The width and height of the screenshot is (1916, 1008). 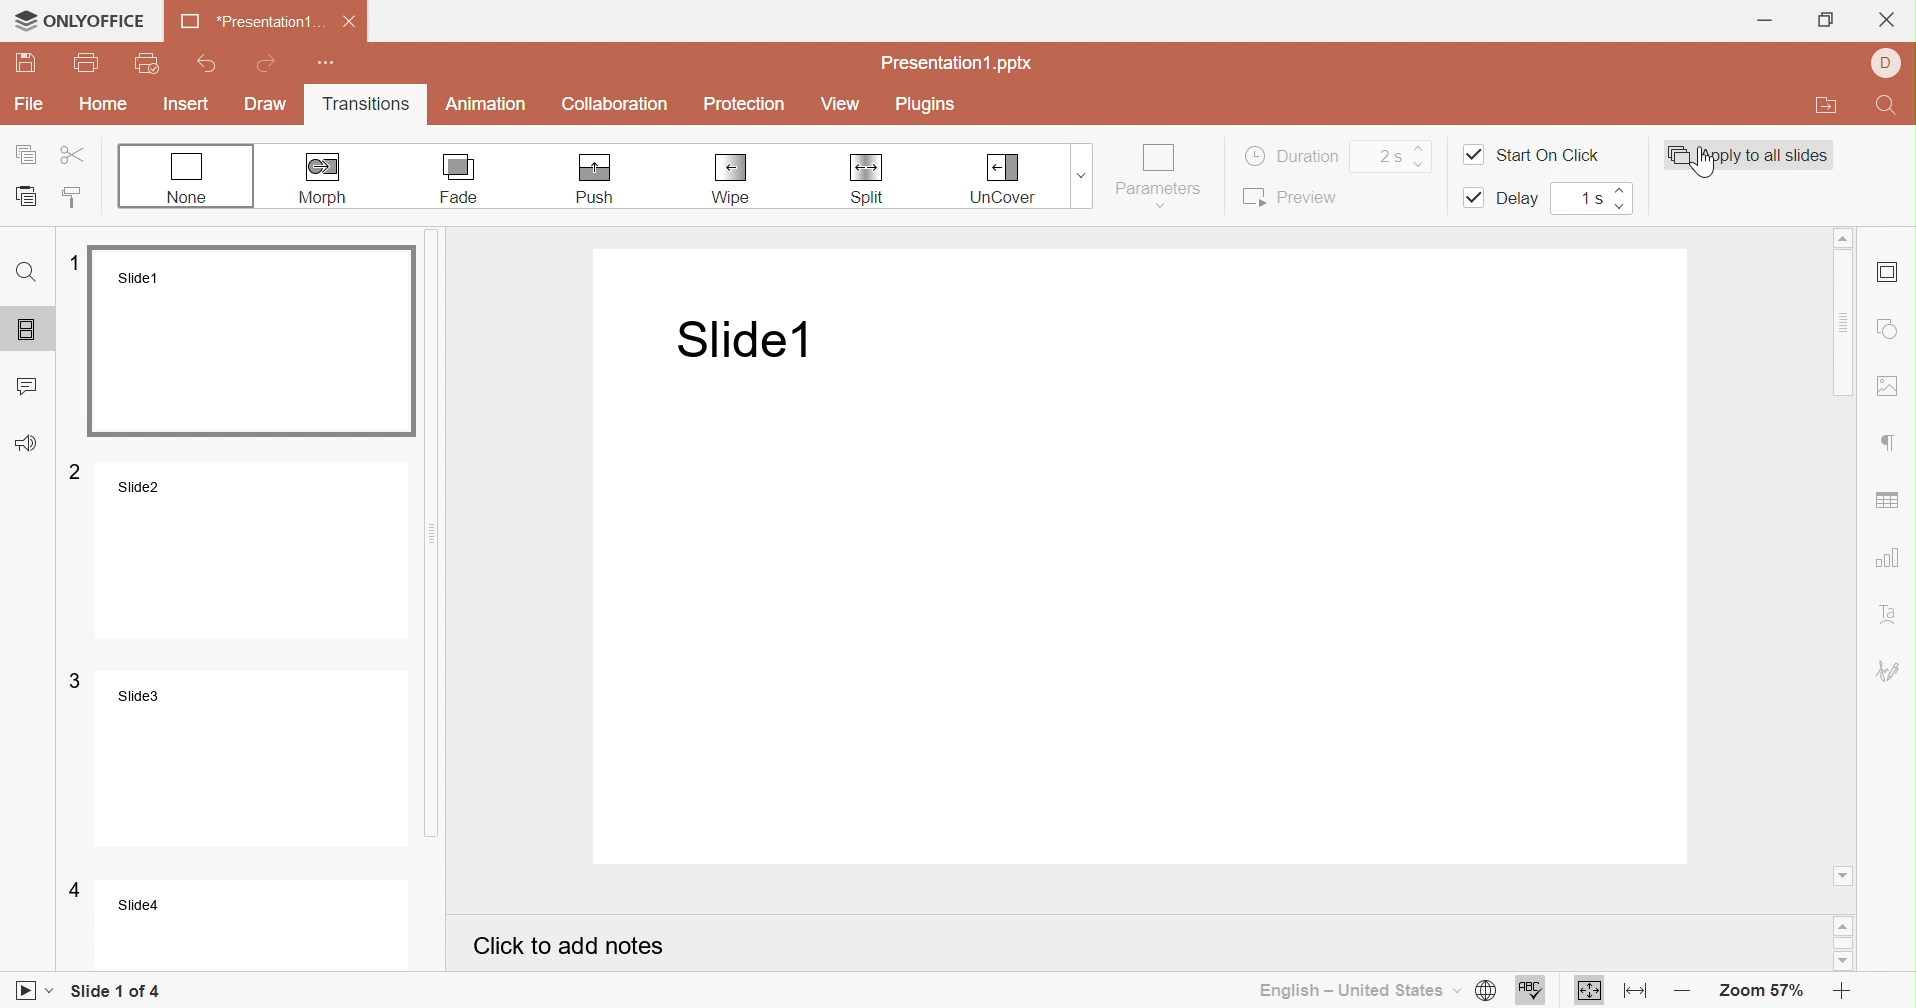 I want to click on Preview, so click(x=1292, y=195).